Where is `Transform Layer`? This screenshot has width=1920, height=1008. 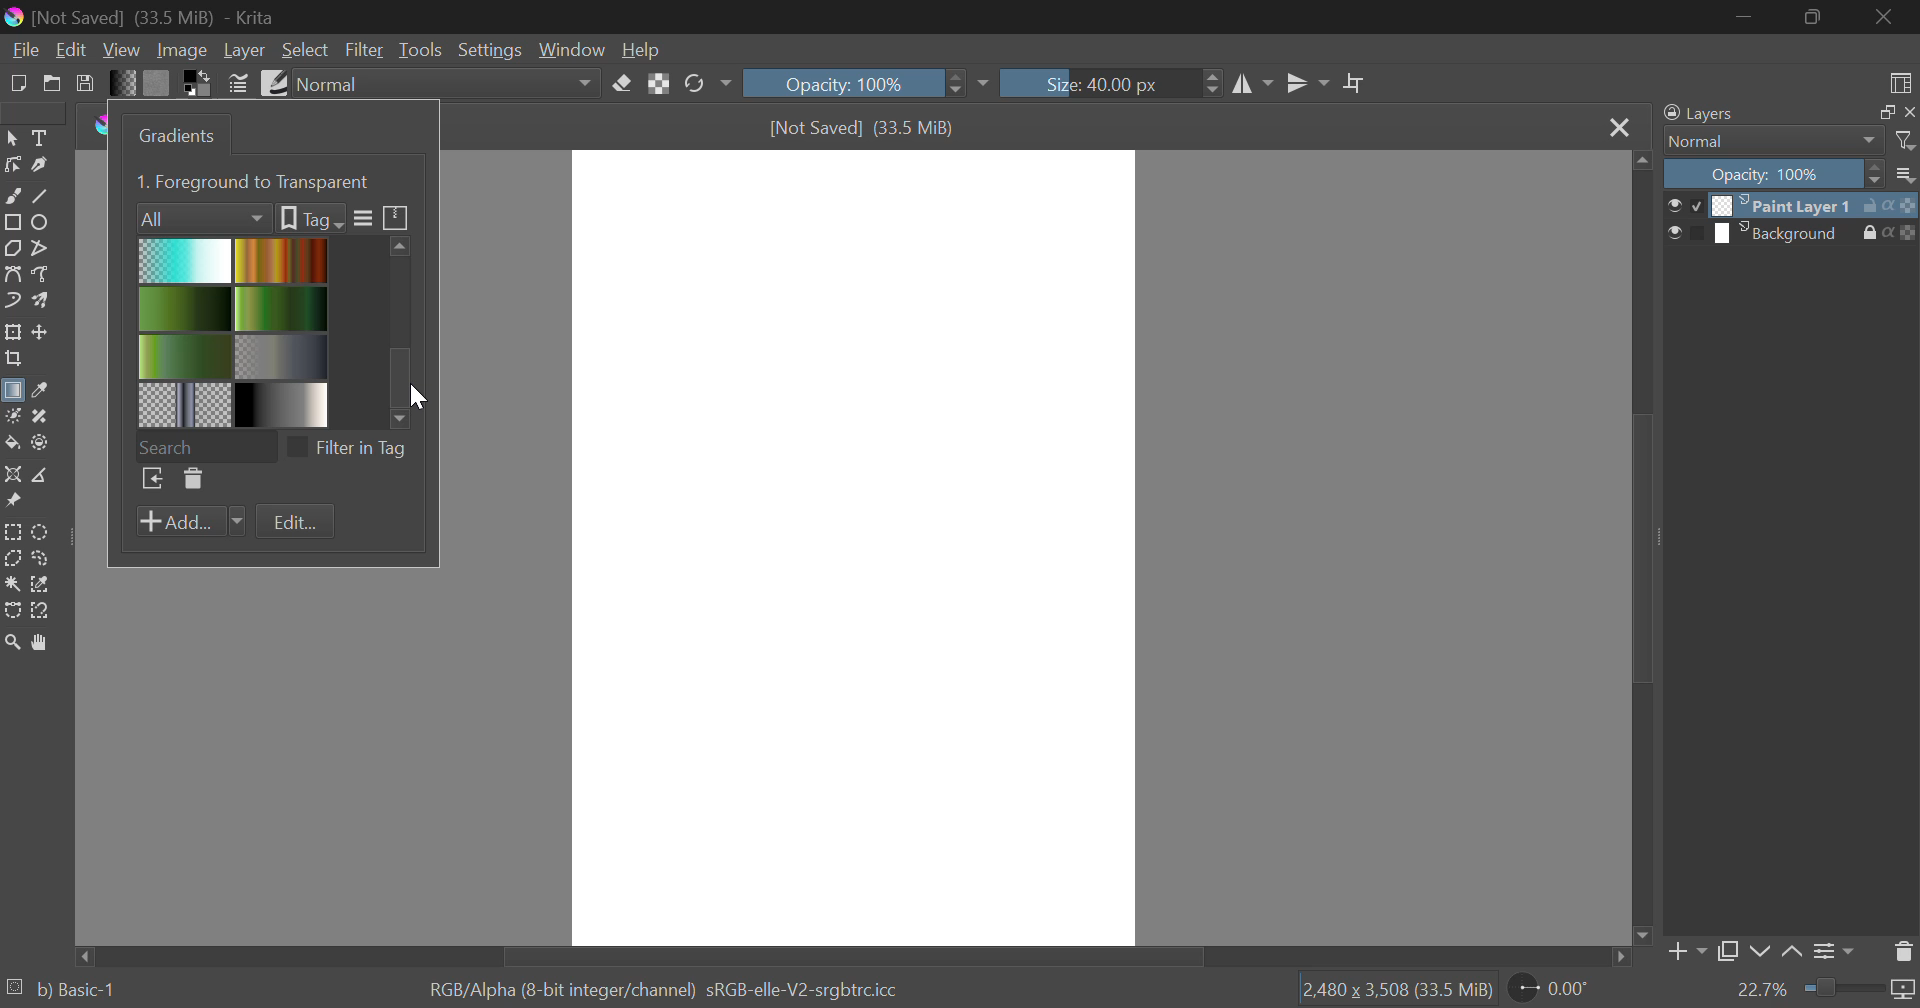 Transform Layer is located at coordinates (12, 332).